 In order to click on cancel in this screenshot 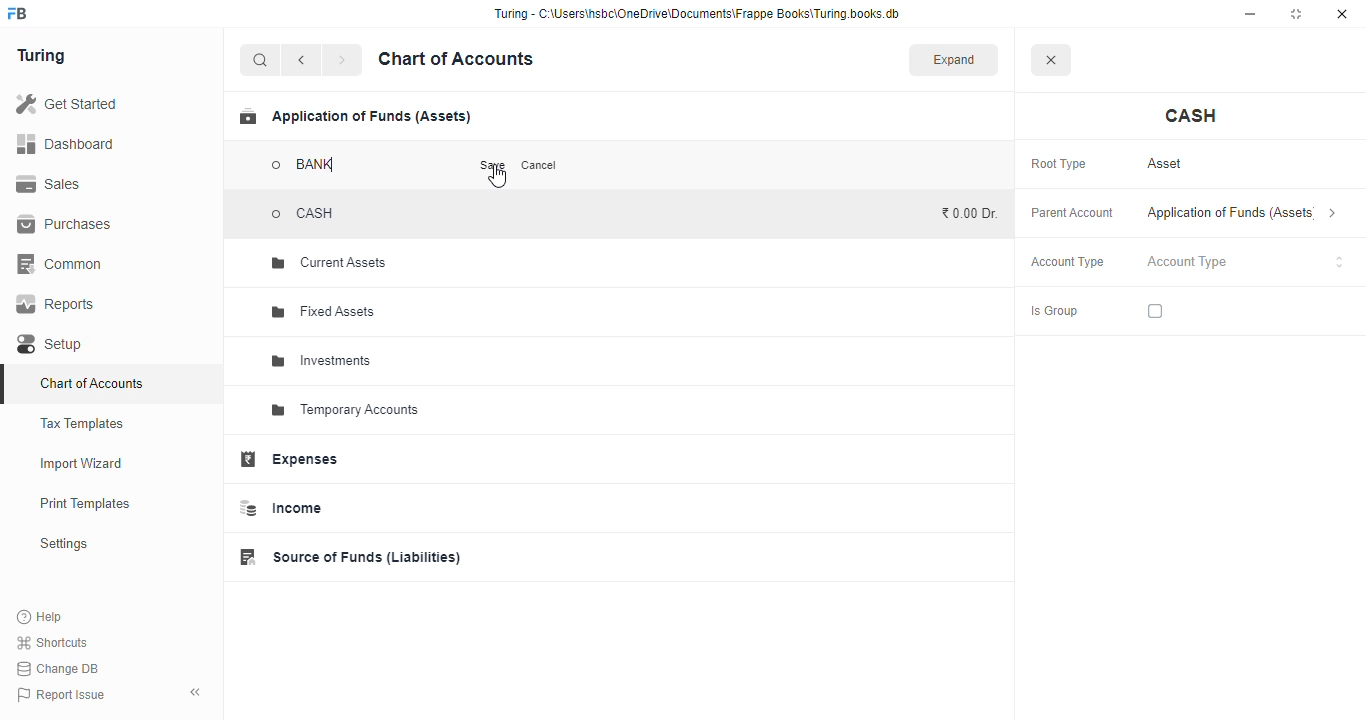, I will do `click(539, 165)`.